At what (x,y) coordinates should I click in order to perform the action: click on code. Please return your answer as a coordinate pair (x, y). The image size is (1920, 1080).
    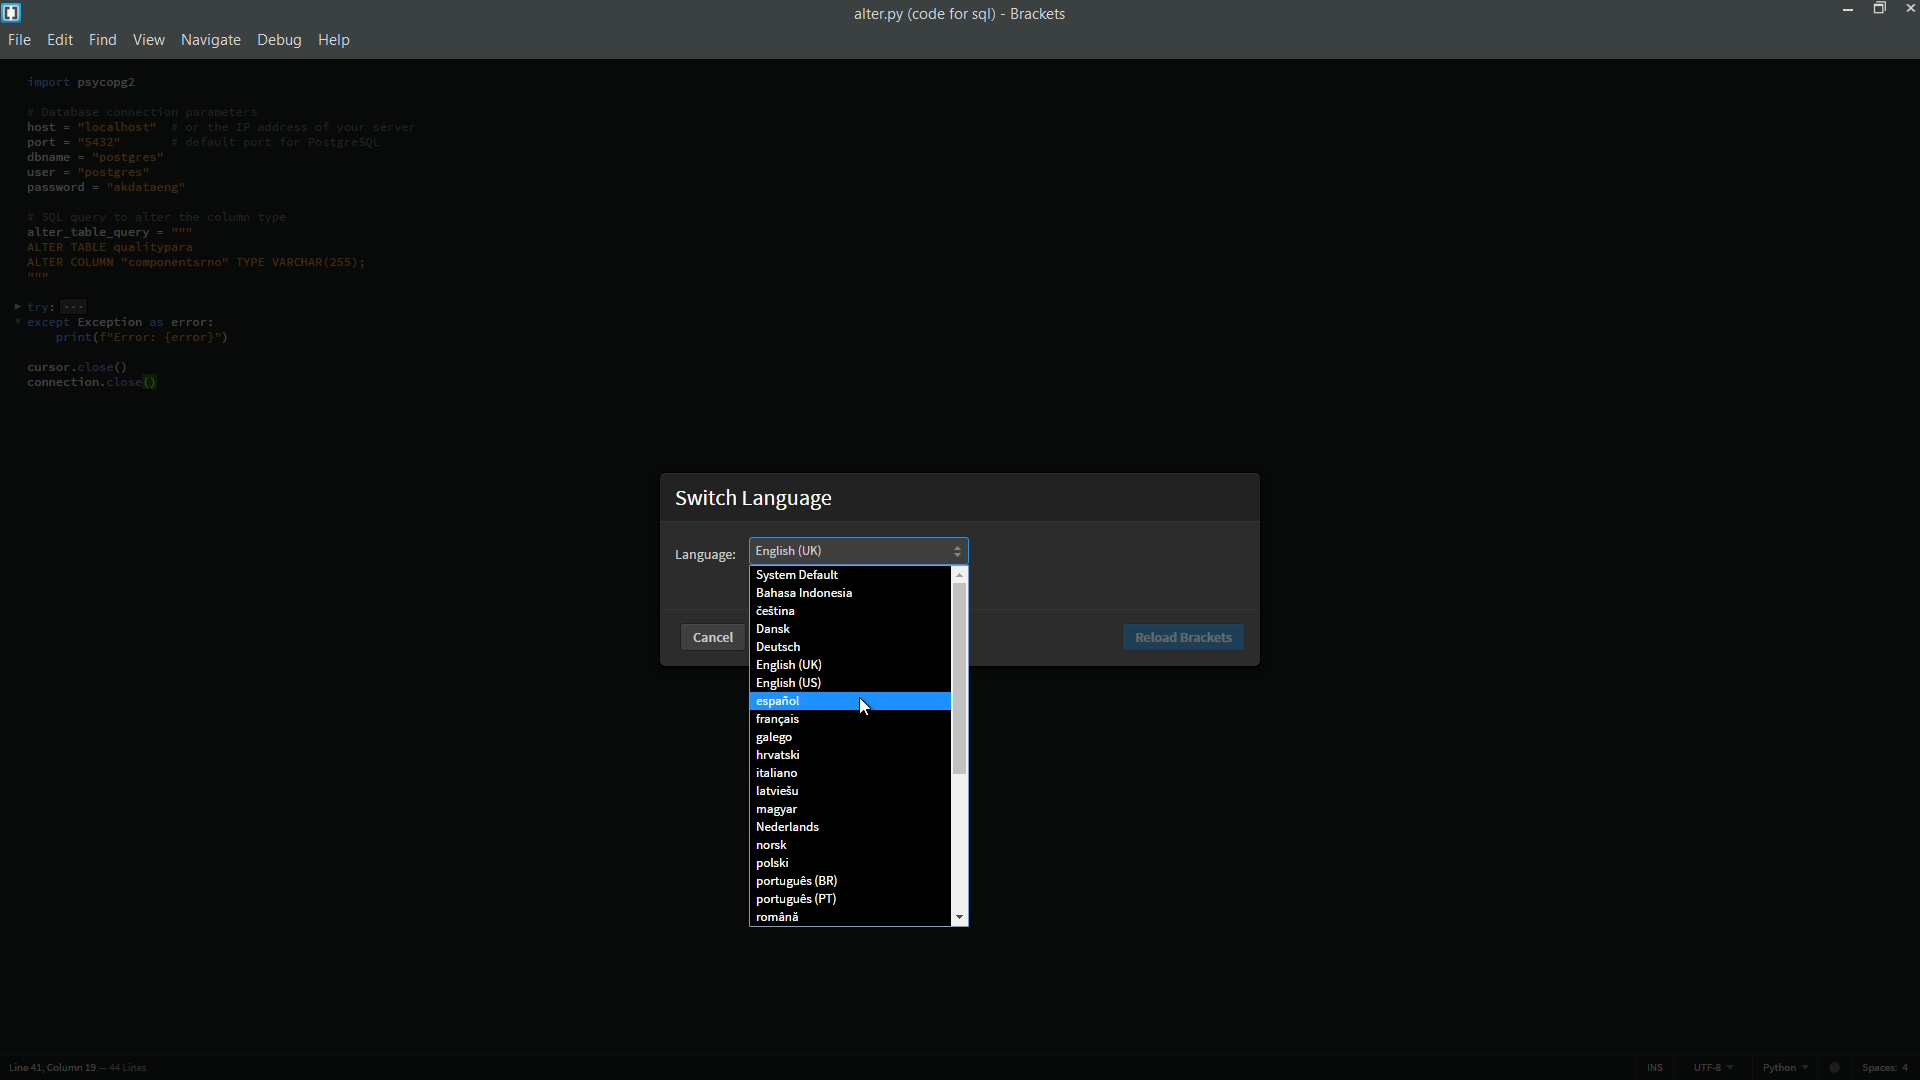
    Looking at the image, I should click on (231, 238).